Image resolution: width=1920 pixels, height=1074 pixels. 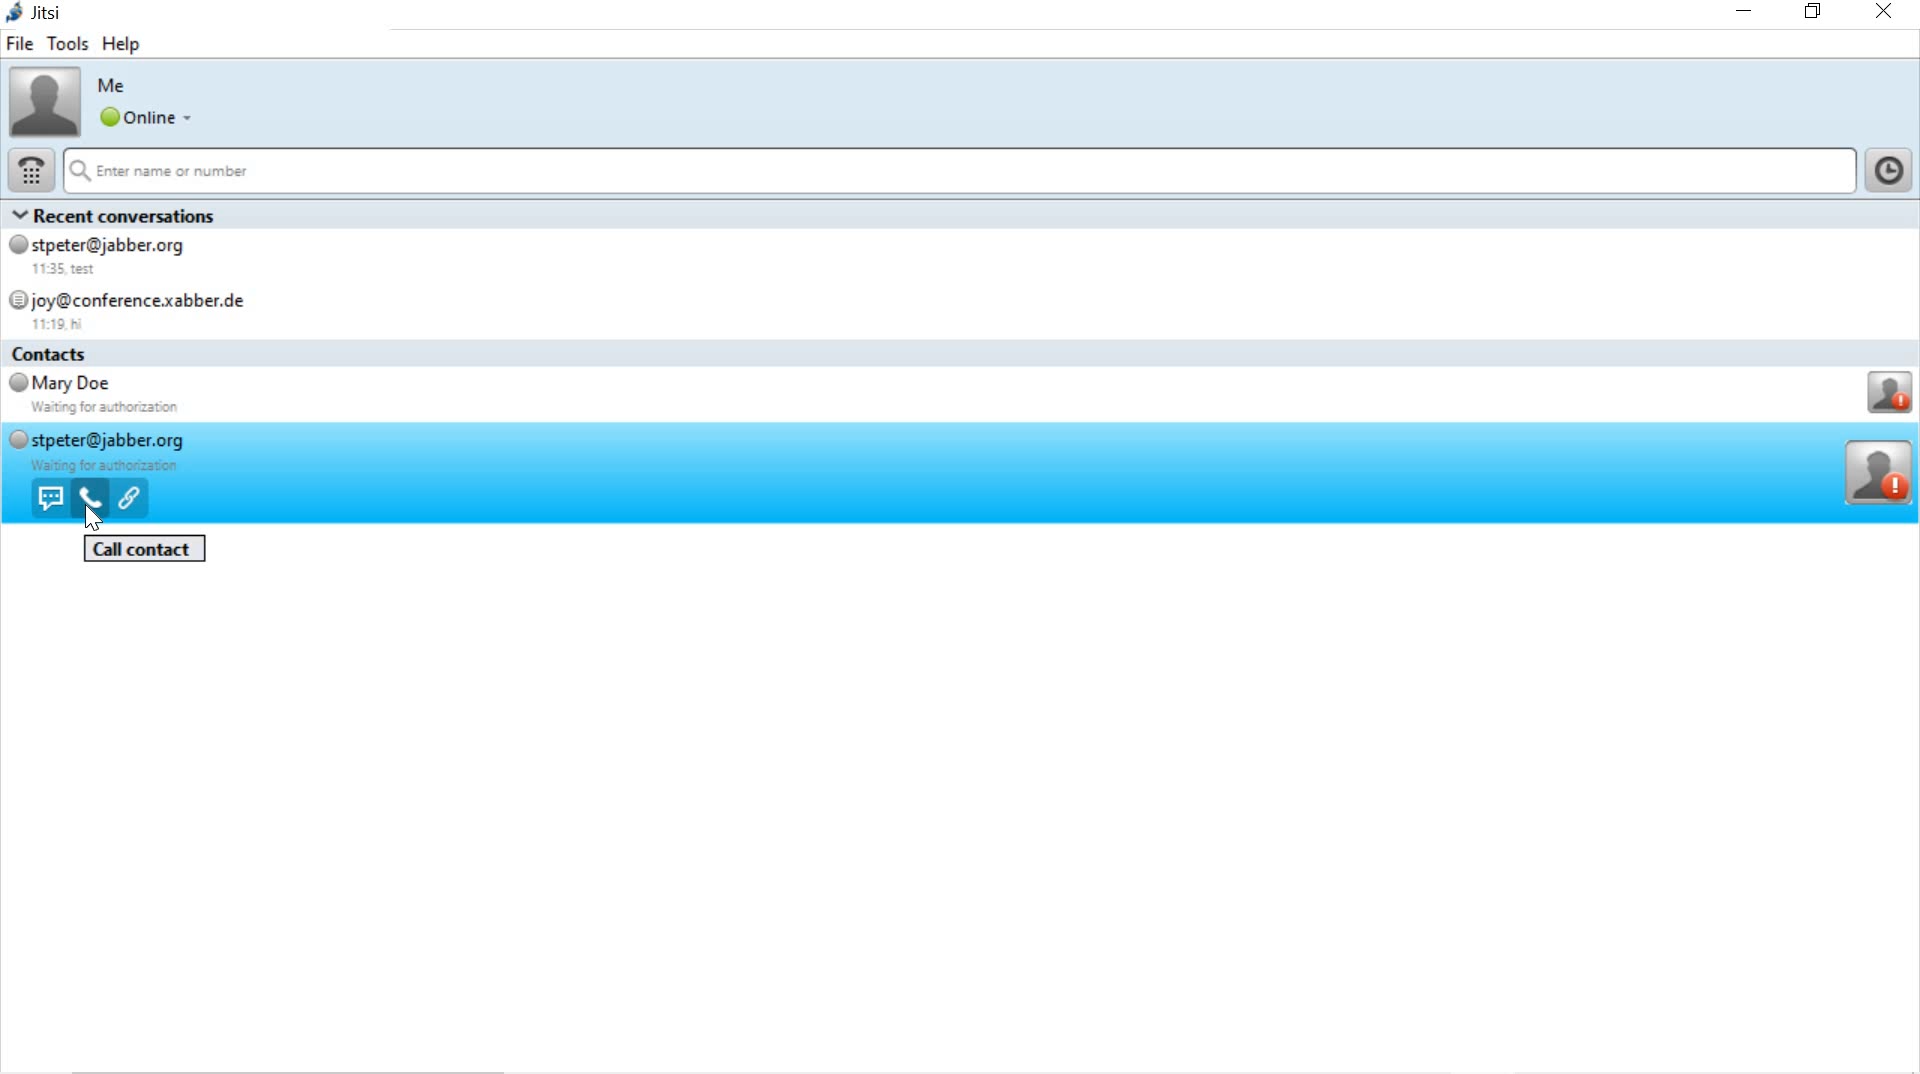 What do you see at coordinates (21, 46) in the screenshot?
I see `file` at bounding box center [21, 46].